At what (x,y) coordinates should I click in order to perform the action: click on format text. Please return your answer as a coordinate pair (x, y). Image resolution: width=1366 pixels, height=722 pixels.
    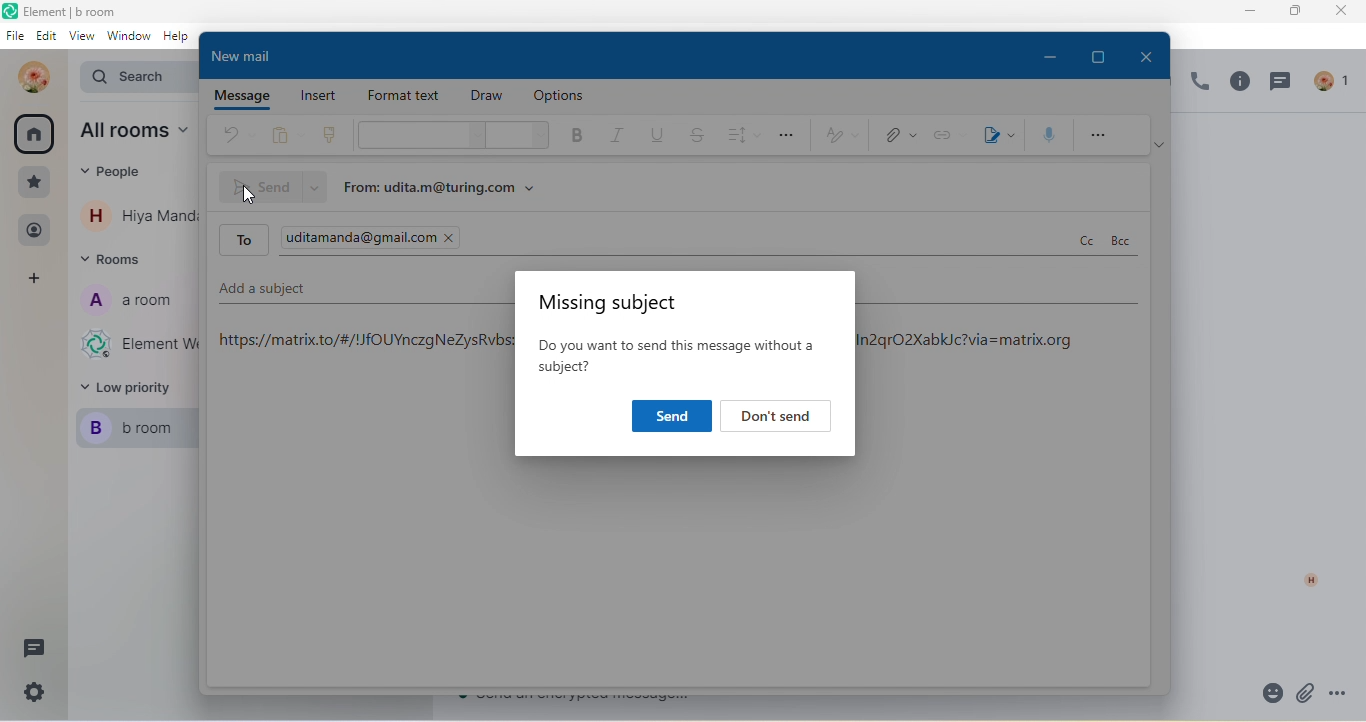
    Looking at the image, I should click on (406, 96).